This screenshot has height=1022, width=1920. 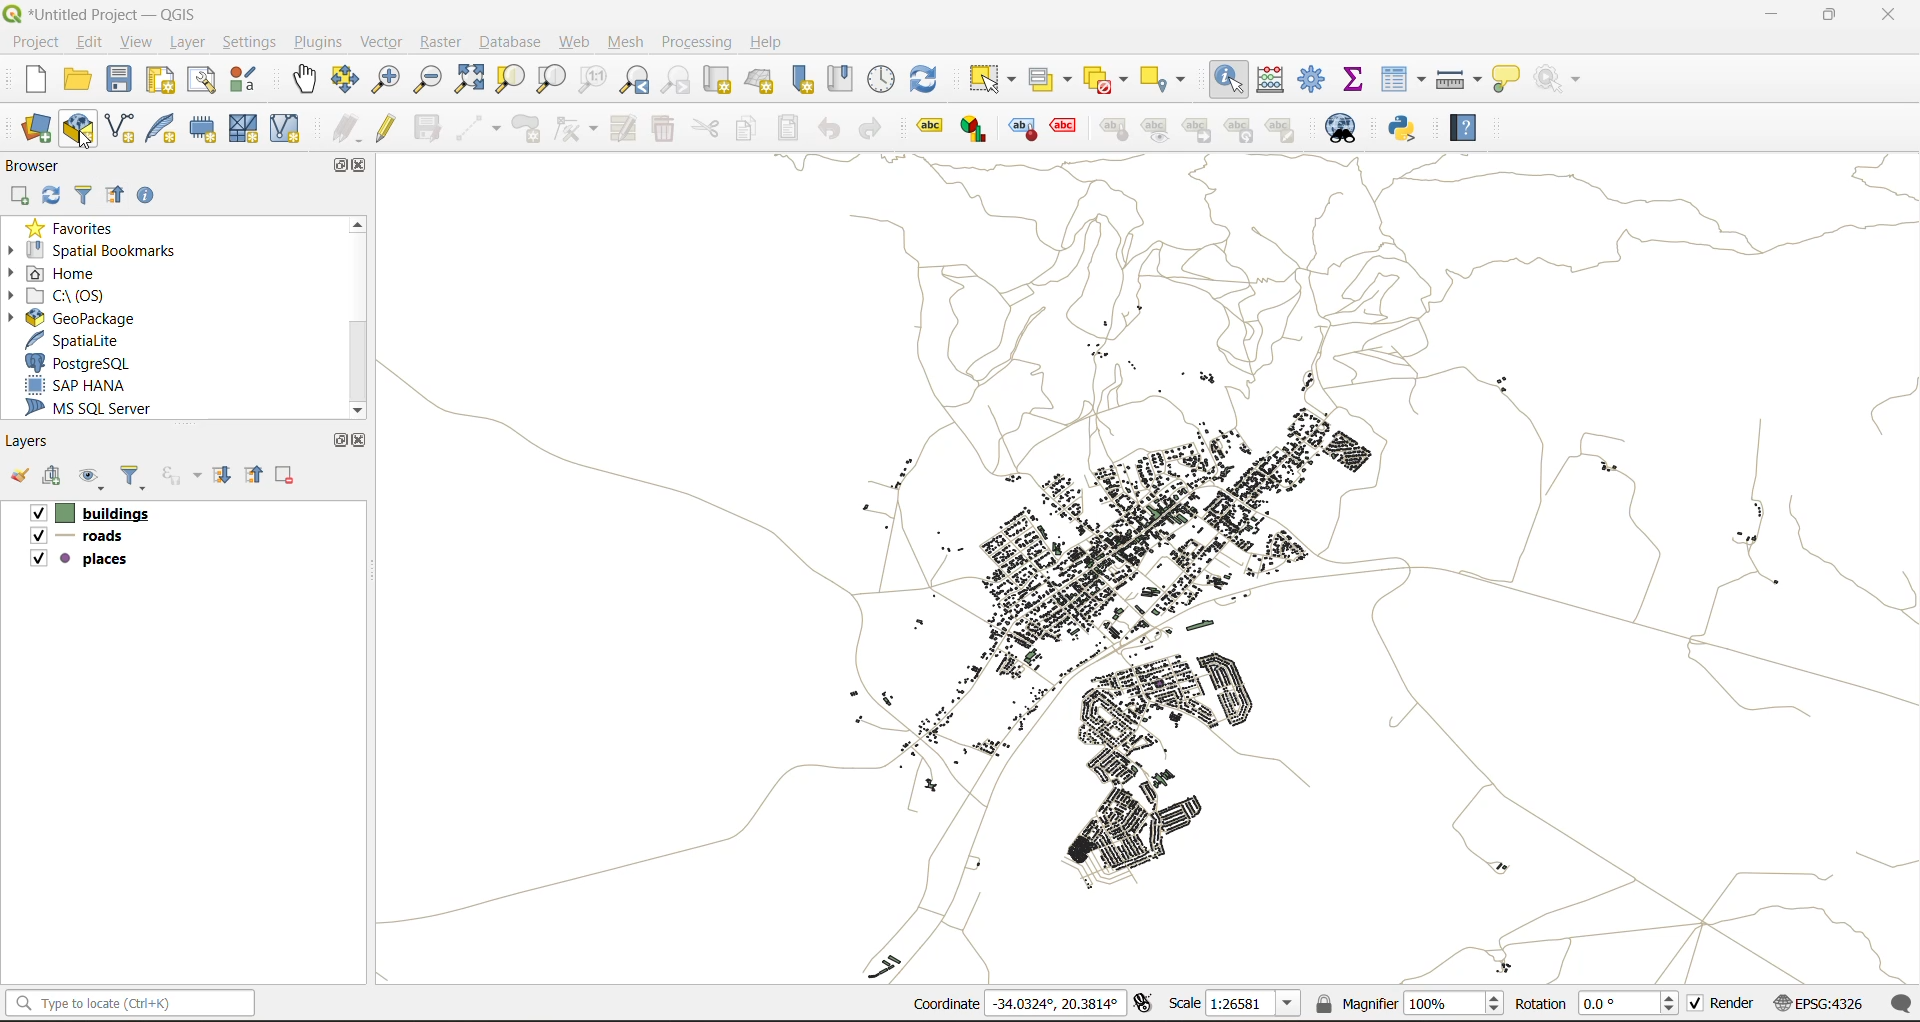 I want to click on copy, so click(x=751, y=130).